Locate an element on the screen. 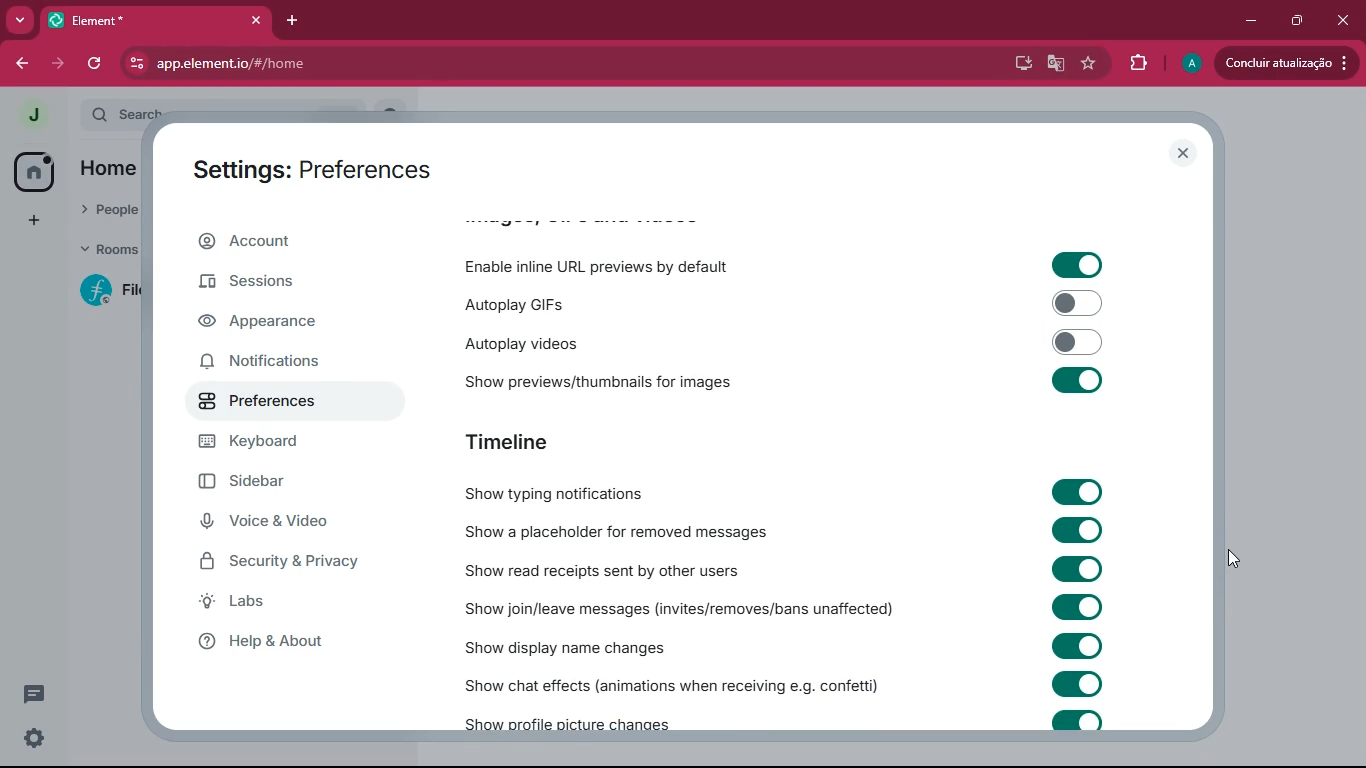  more is located at coordinates (20, 21).